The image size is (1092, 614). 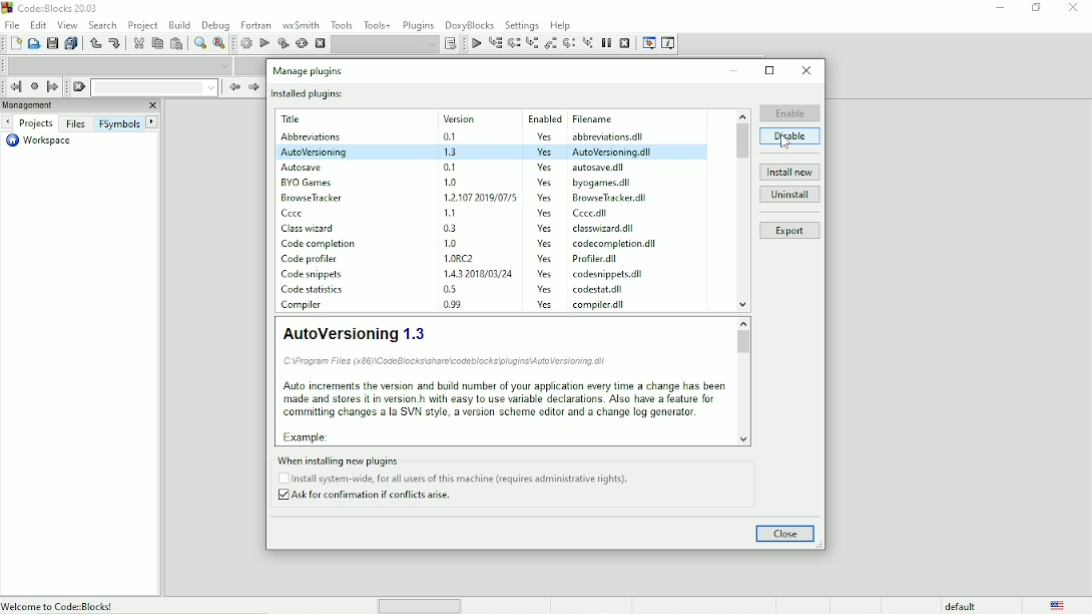 What do you see at coordinates (452, 243) in the screenshot?
I see `1.0` at bounding box center [452, 243].